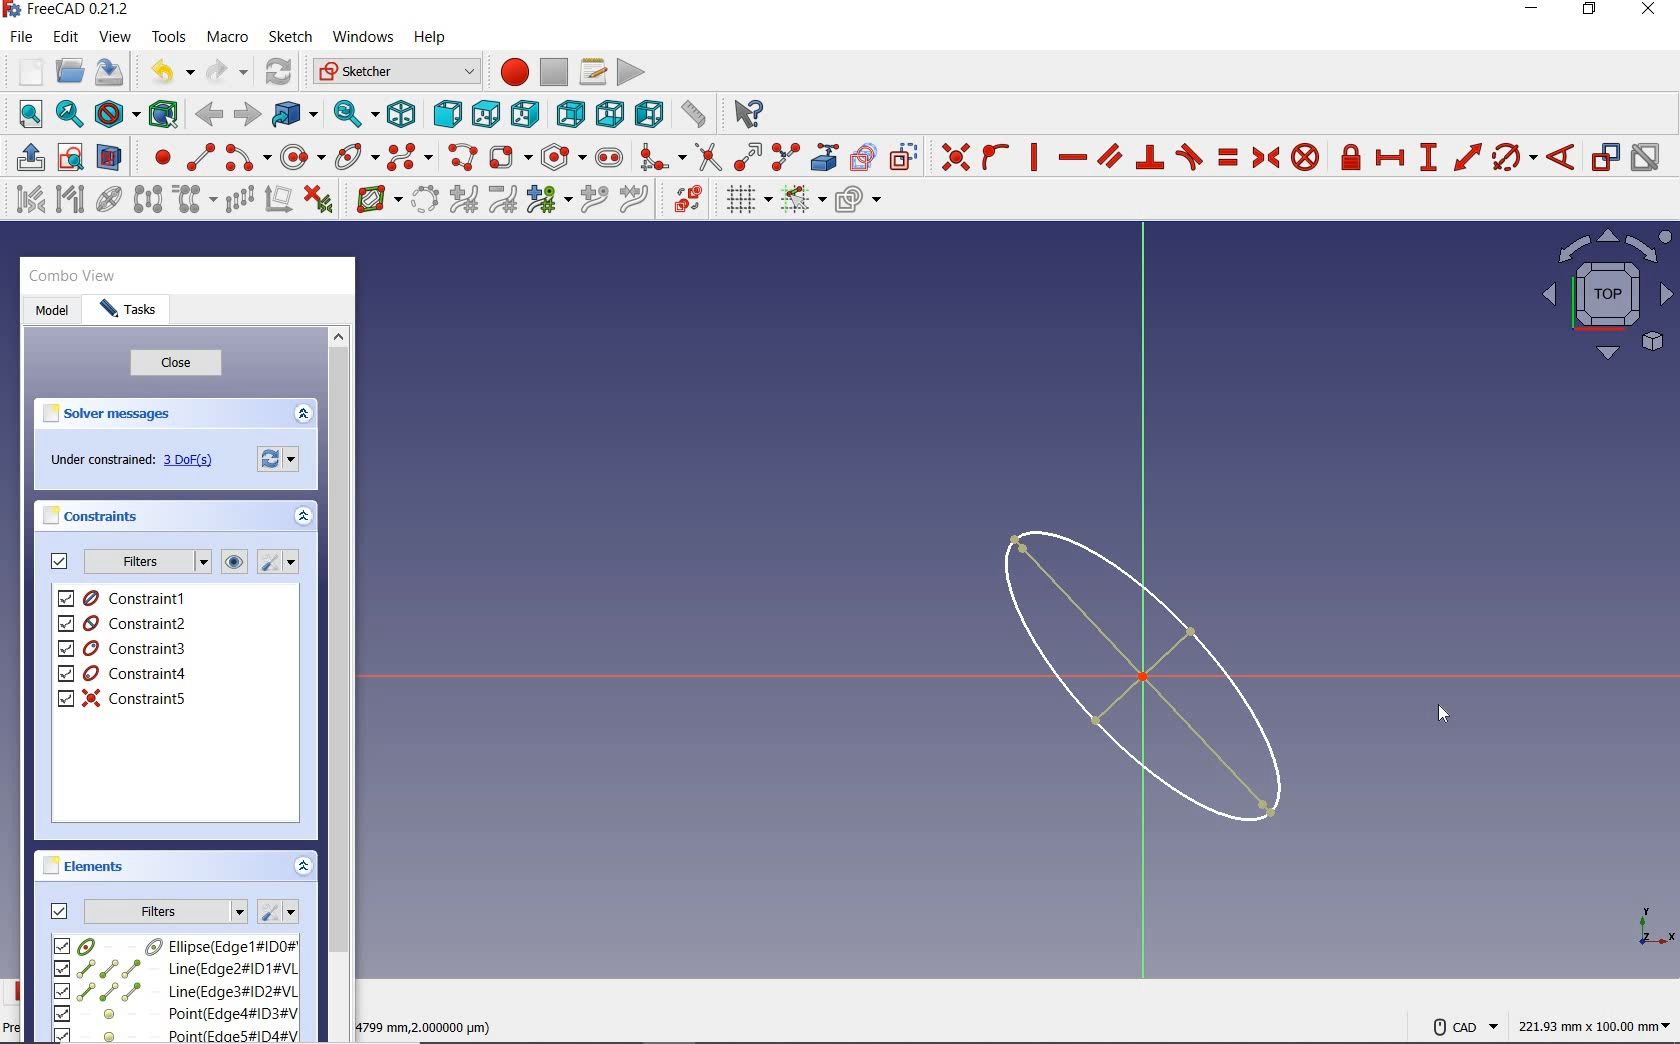 The height and width of the screenshot is (1044, 1680). I want to click on constrain ar/circle, so click(1515, 156).